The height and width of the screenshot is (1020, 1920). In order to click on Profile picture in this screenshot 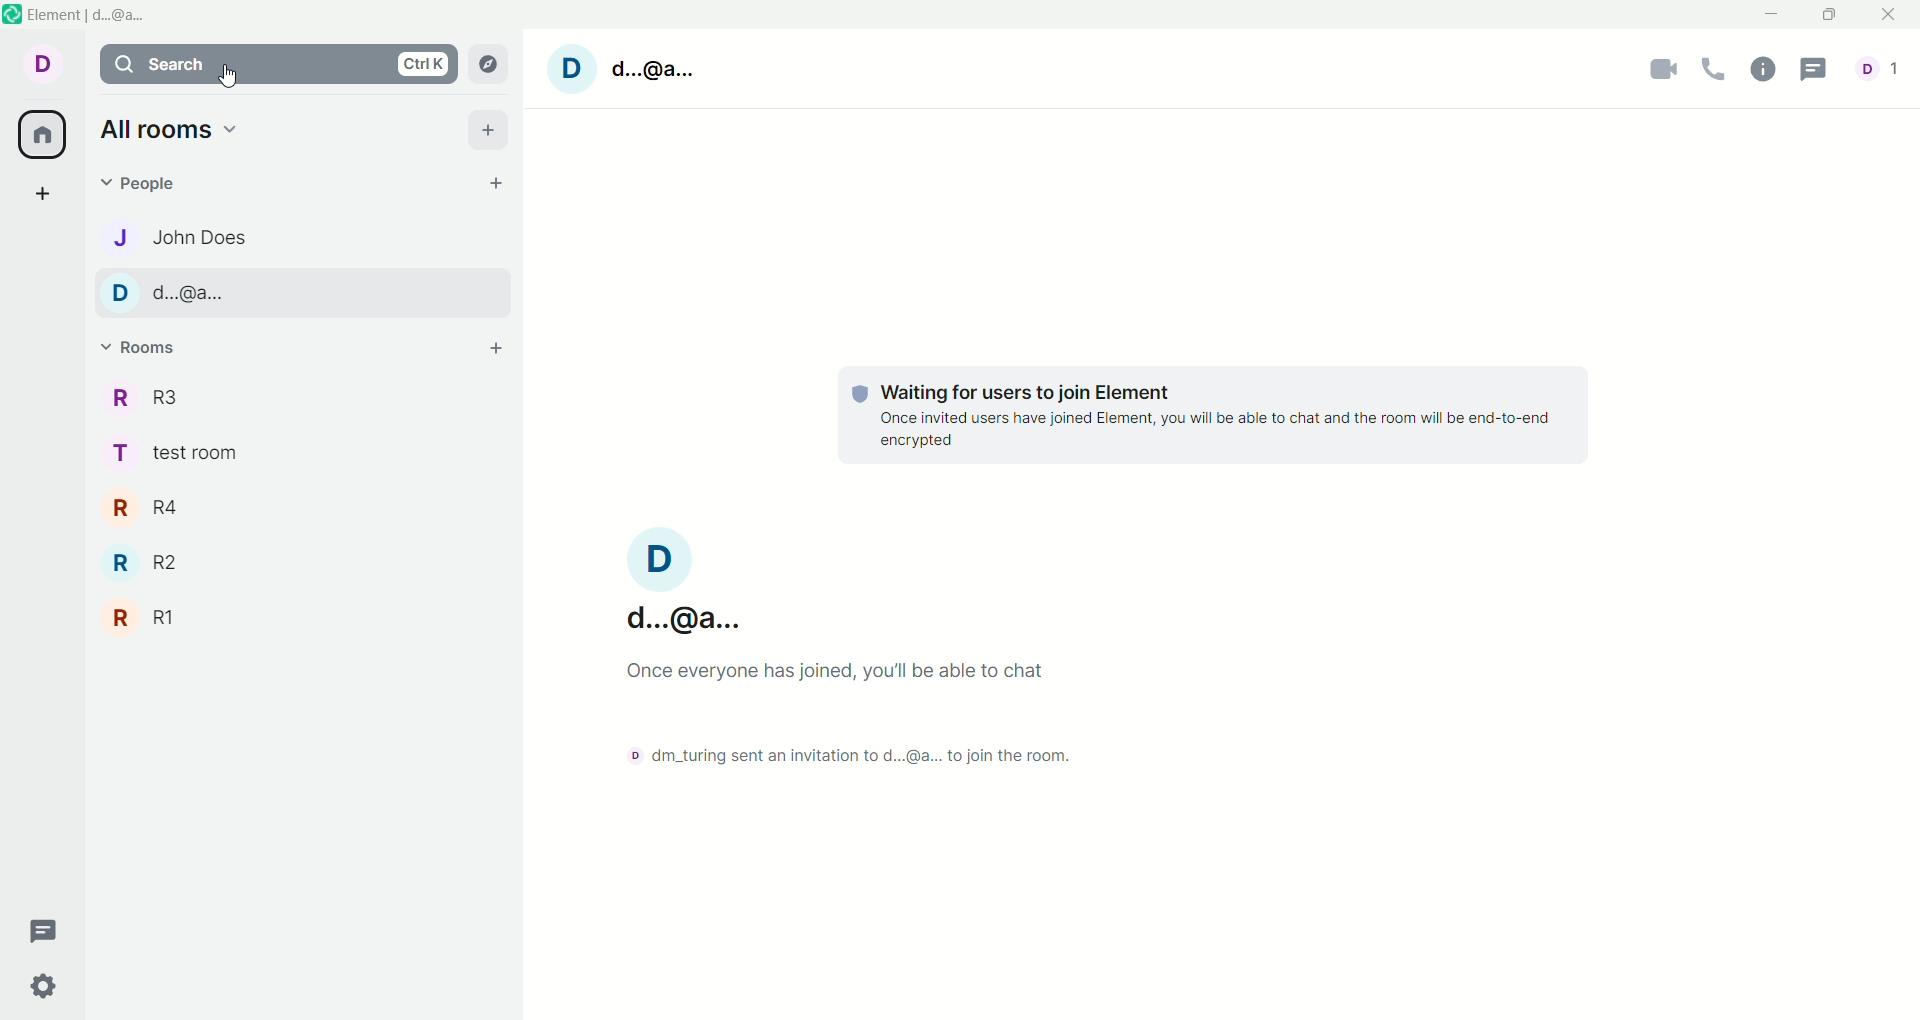, I will do `click(572, 70)`.